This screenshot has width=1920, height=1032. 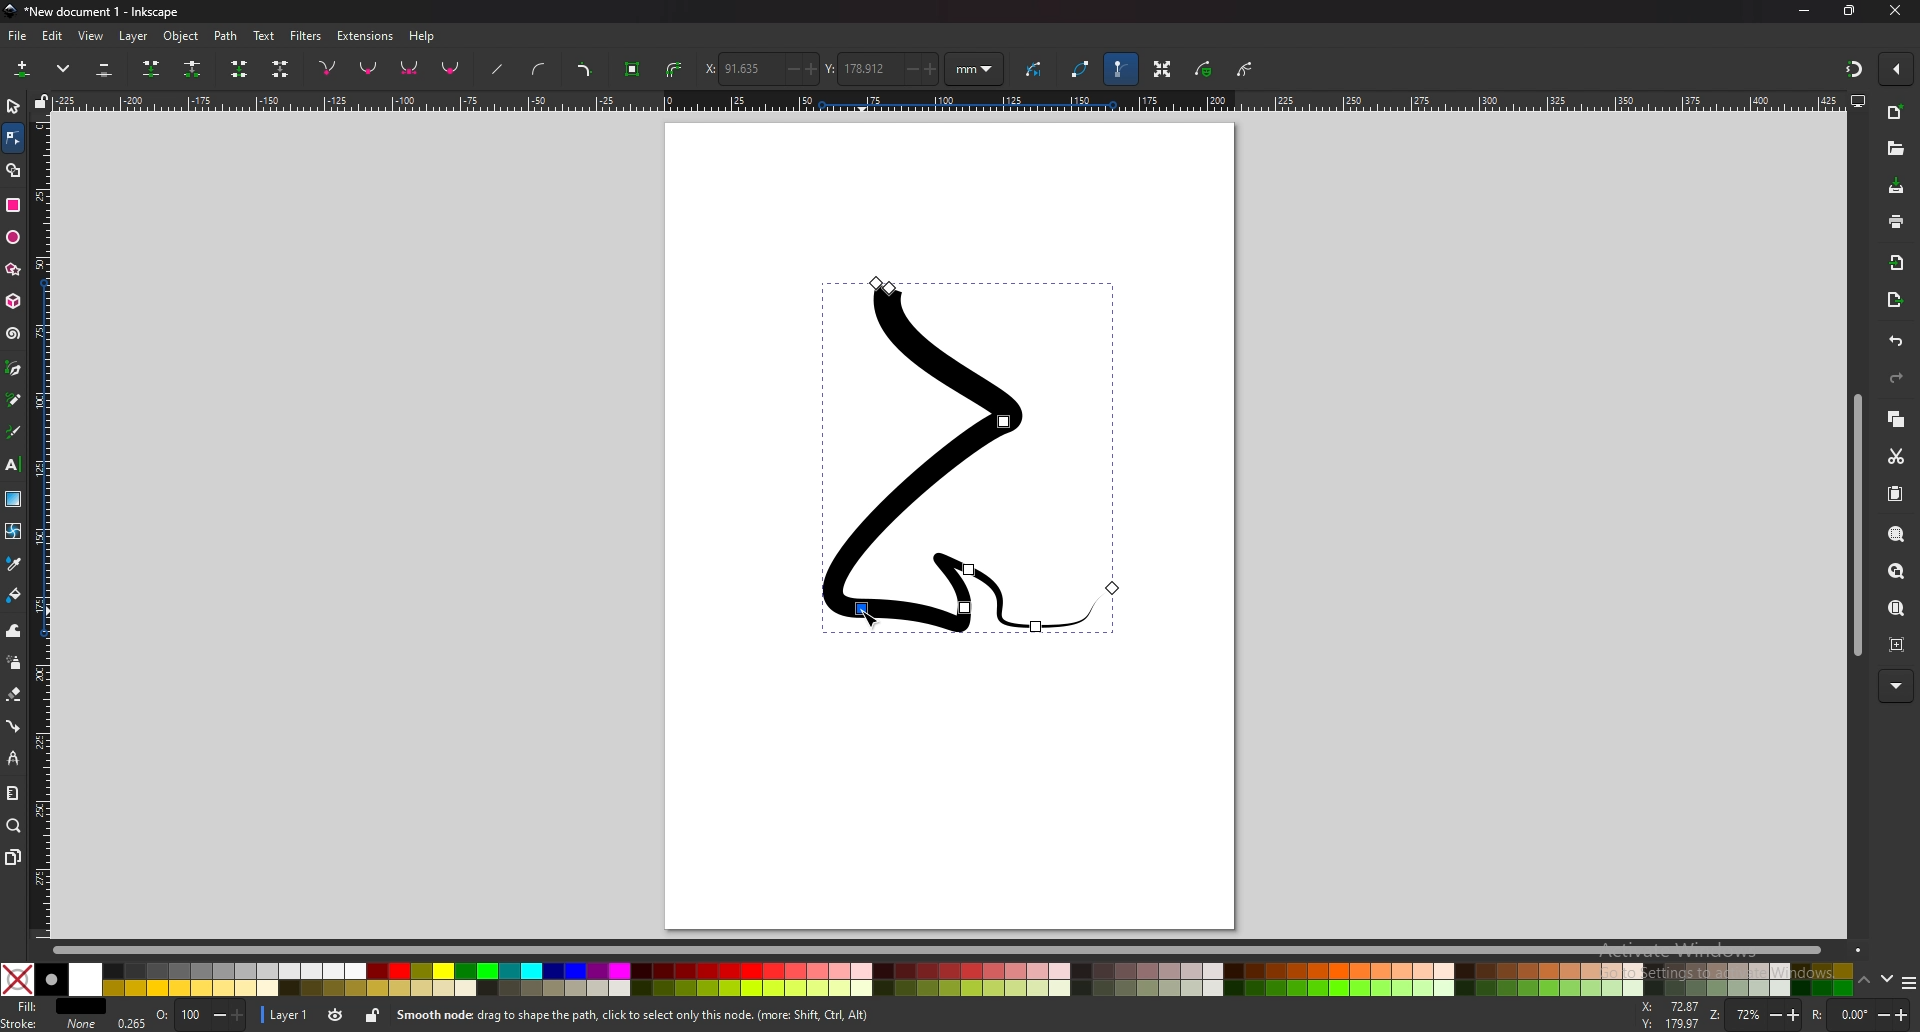 What do you see at coordinates (586, 69) in the screenshot?
I see `add corners lpe` at bounding box center [586, 69].